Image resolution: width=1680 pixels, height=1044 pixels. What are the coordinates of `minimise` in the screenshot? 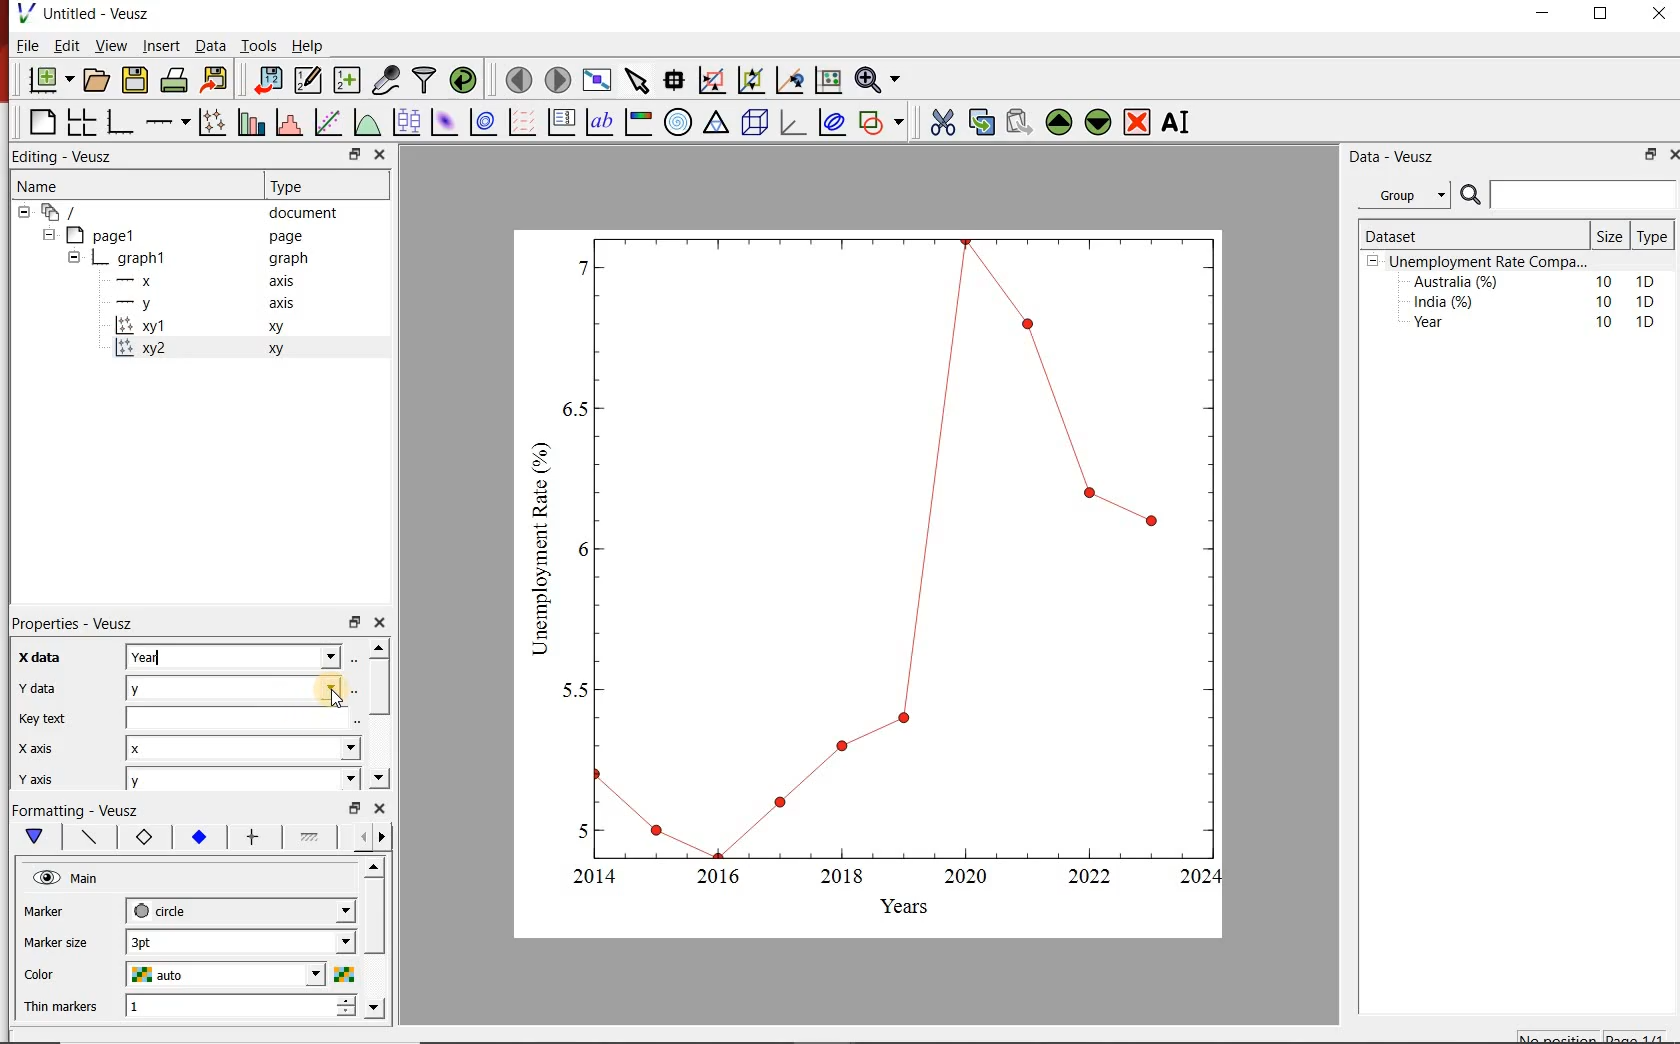 It's located at (355, 806).